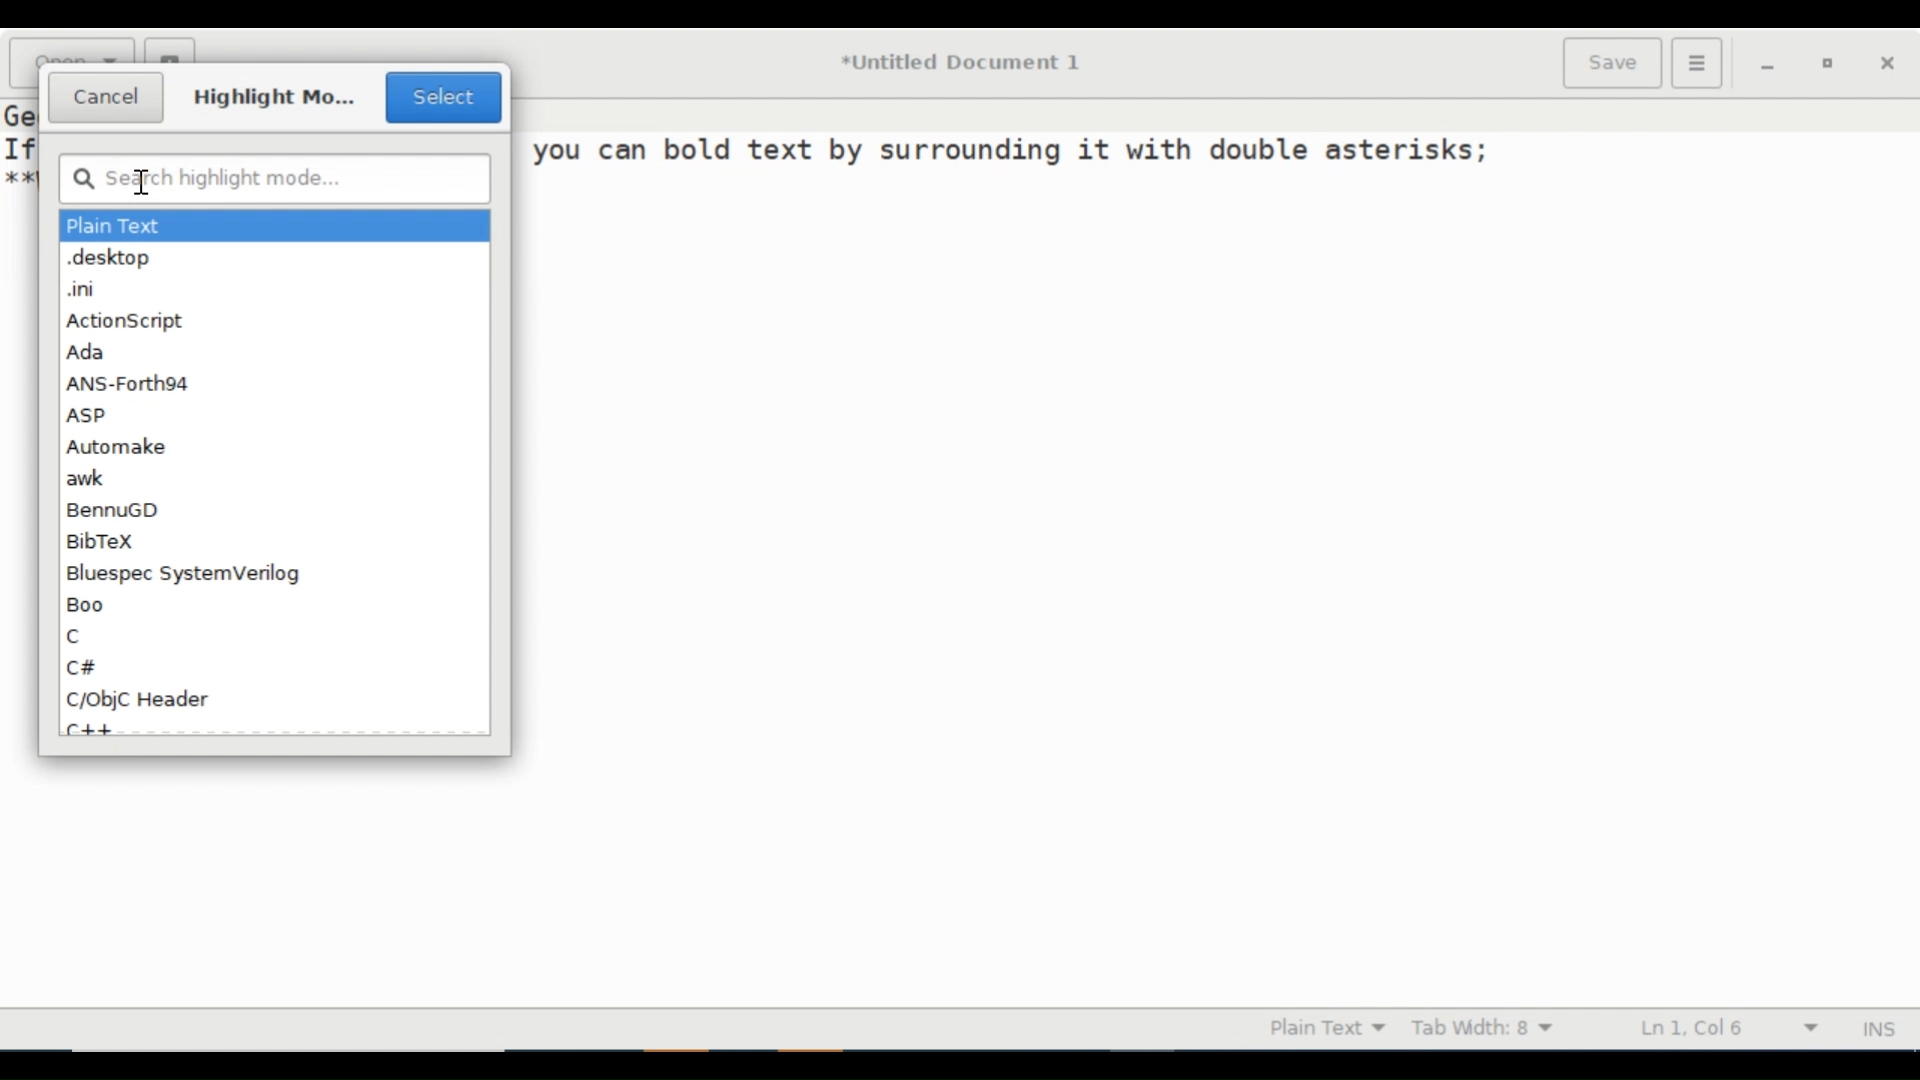 The height and width of the screenshot is (1080, 1920). I want to click on .desktop, so click(110, 258).